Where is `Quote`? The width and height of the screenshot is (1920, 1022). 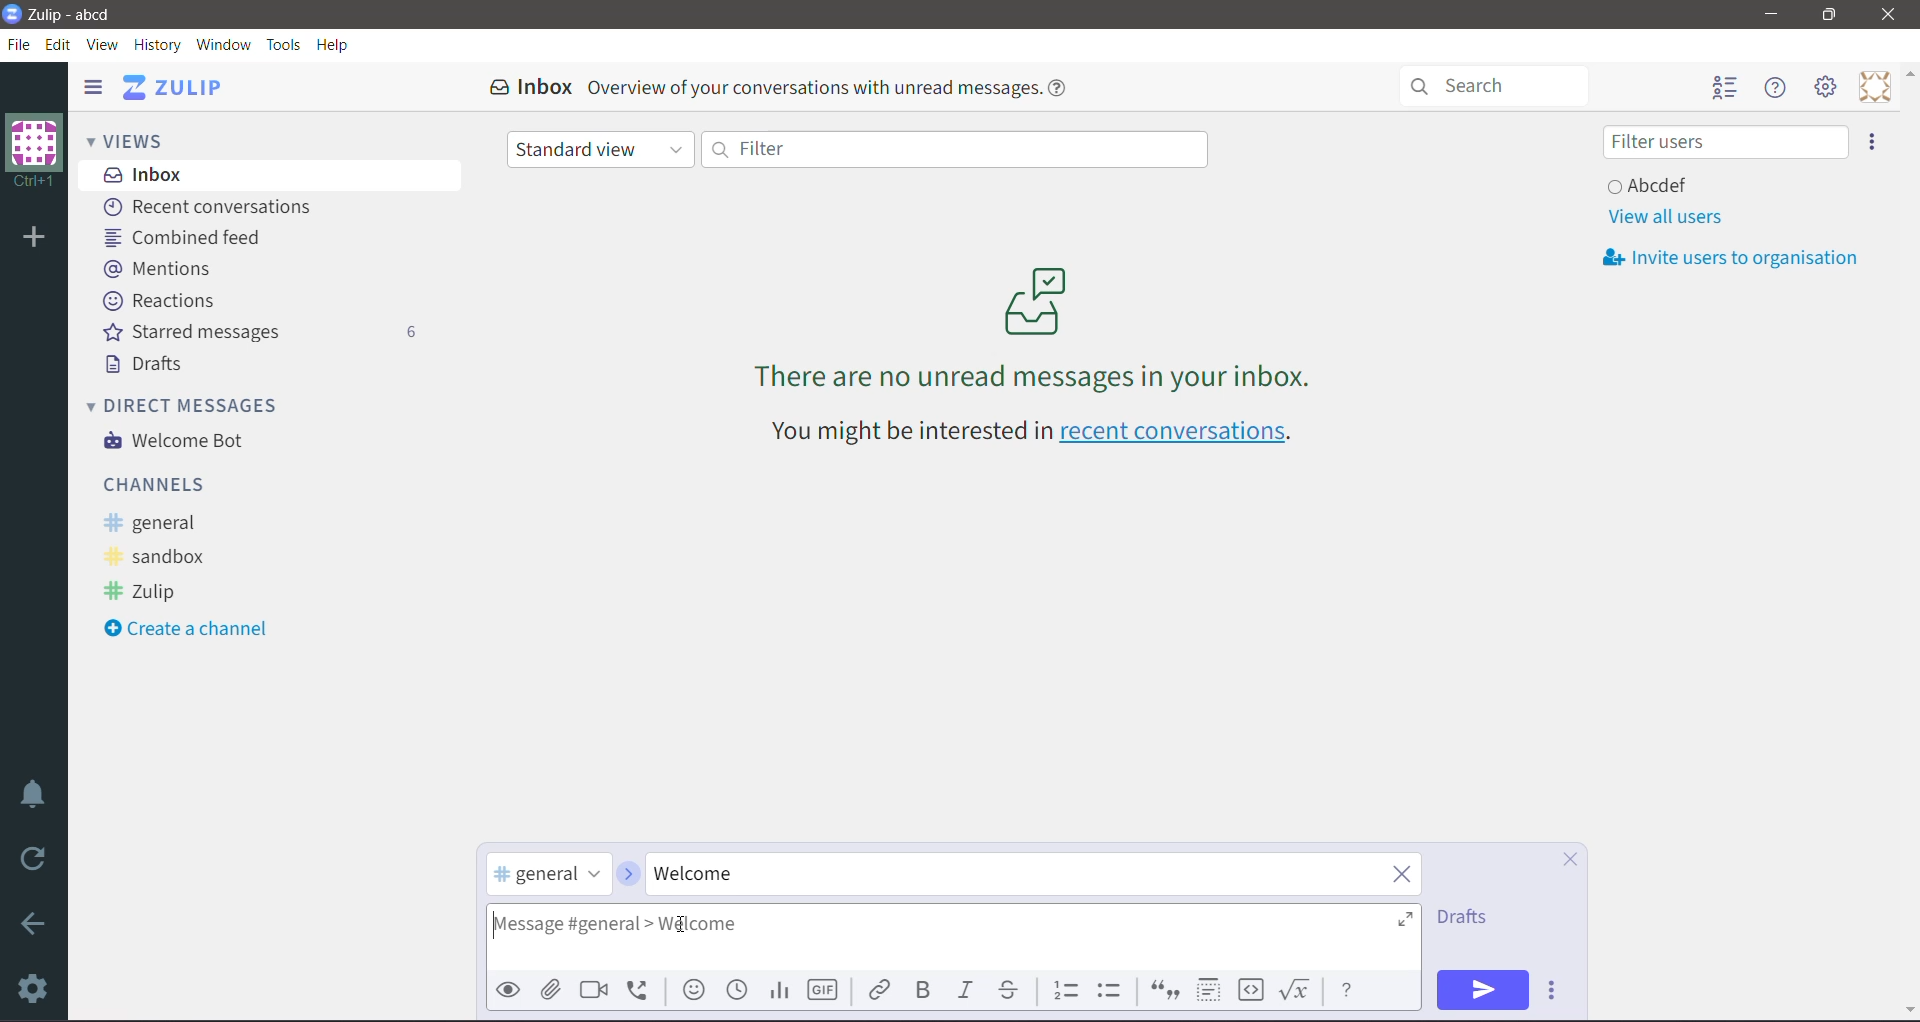 Quote is located at coordinates (1163, 992).